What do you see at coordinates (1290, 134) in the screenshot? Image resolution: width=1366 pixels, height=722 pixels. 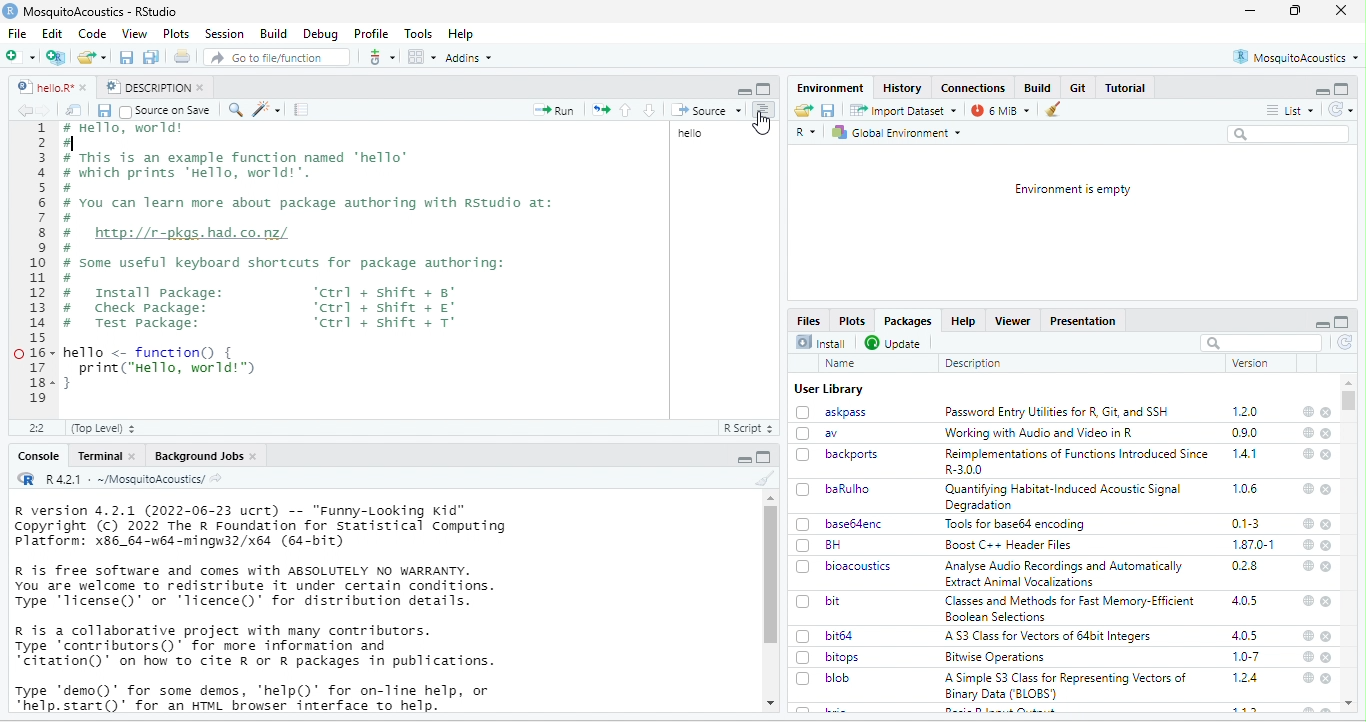 I see `Search bar` at bounding box center [1290, 134].